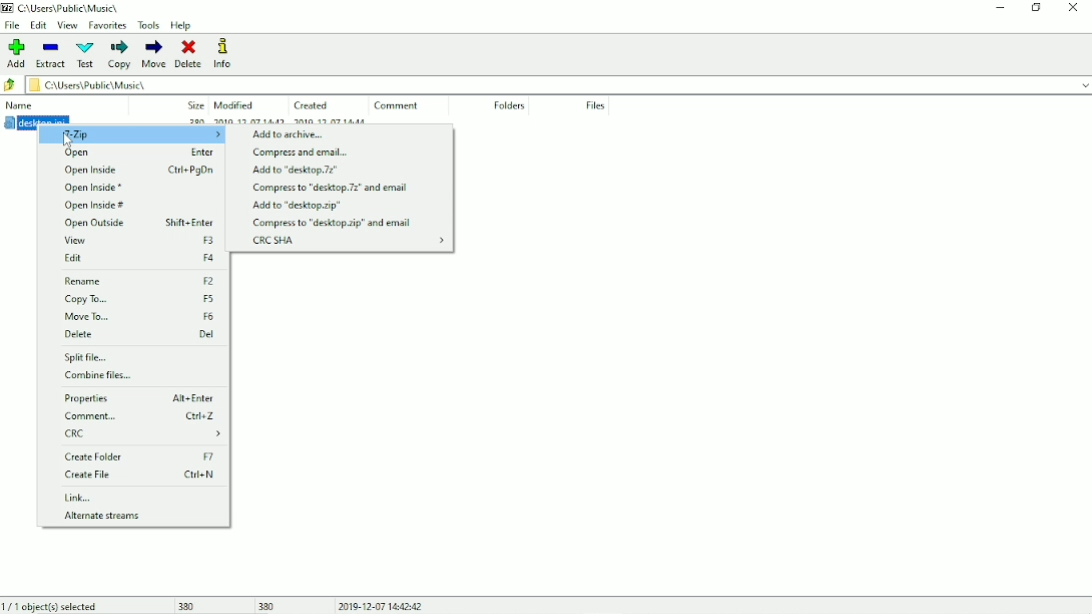 The width and height of the screenshot is (1092, 614). Describe the element at coordinates (52, 606) in the screenshot. I see `1/1 object(s) selected` at that location.